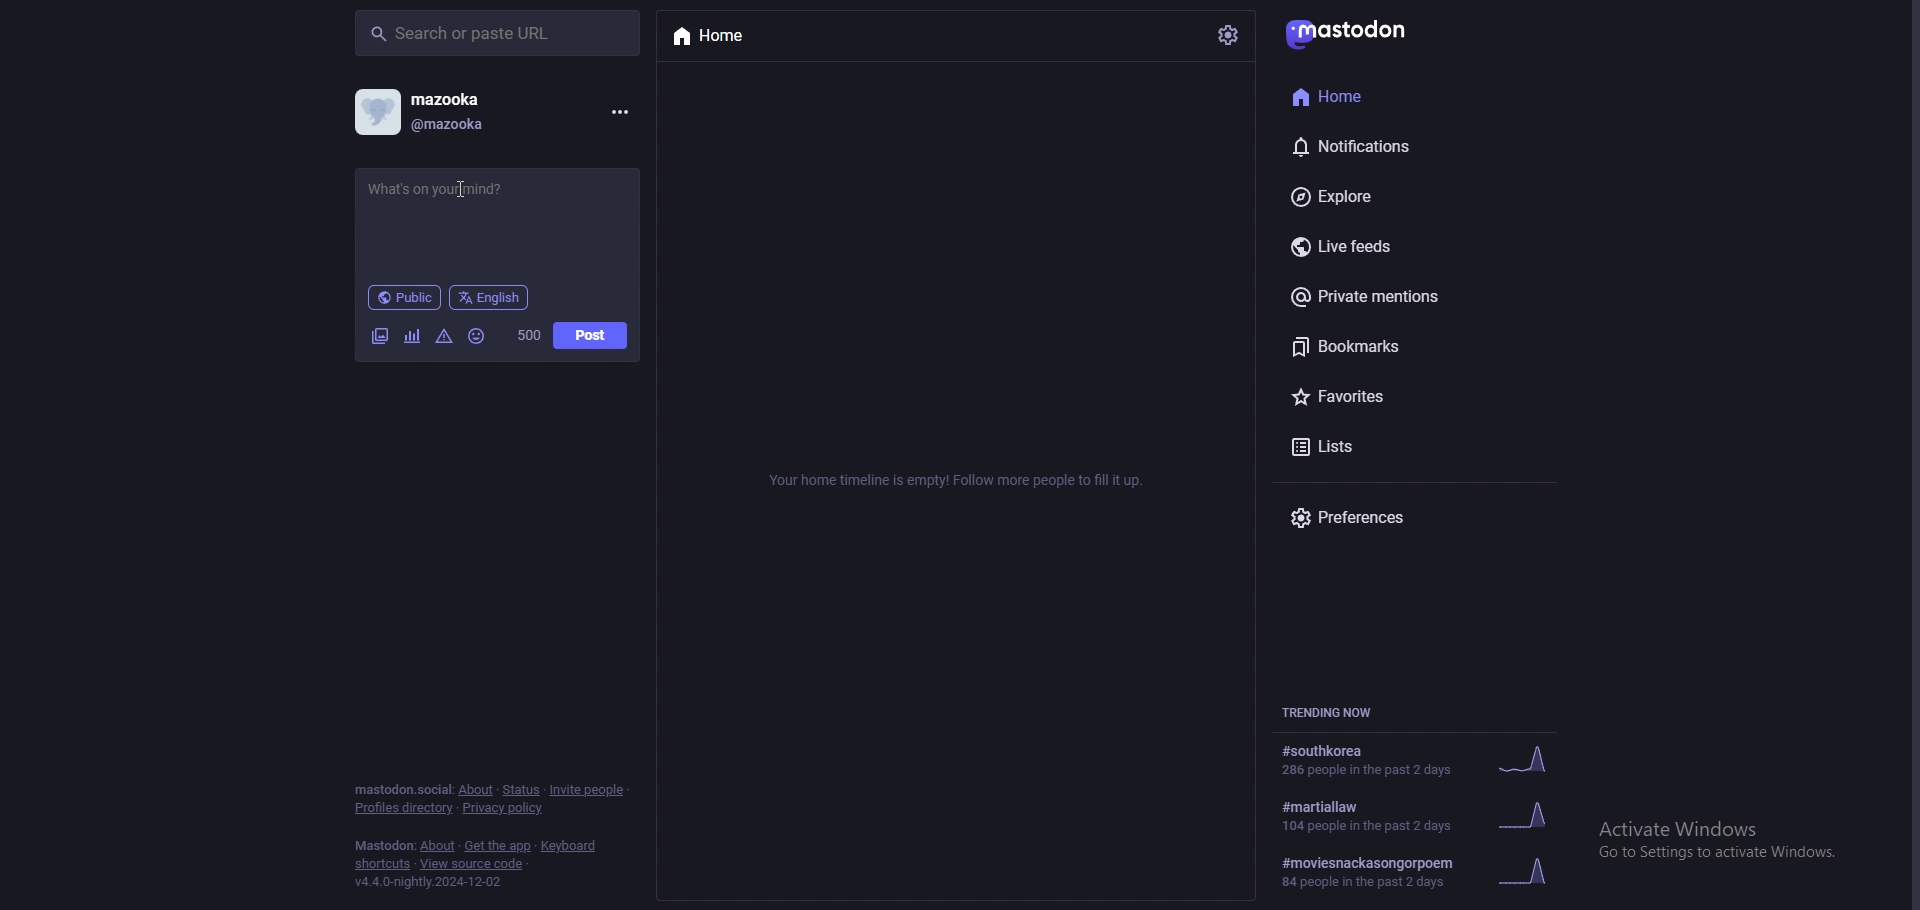 This screenshot has width=1920, height=910. Describe the element at coordinates (751, 37) in the screenshot. I see `home` at that location.